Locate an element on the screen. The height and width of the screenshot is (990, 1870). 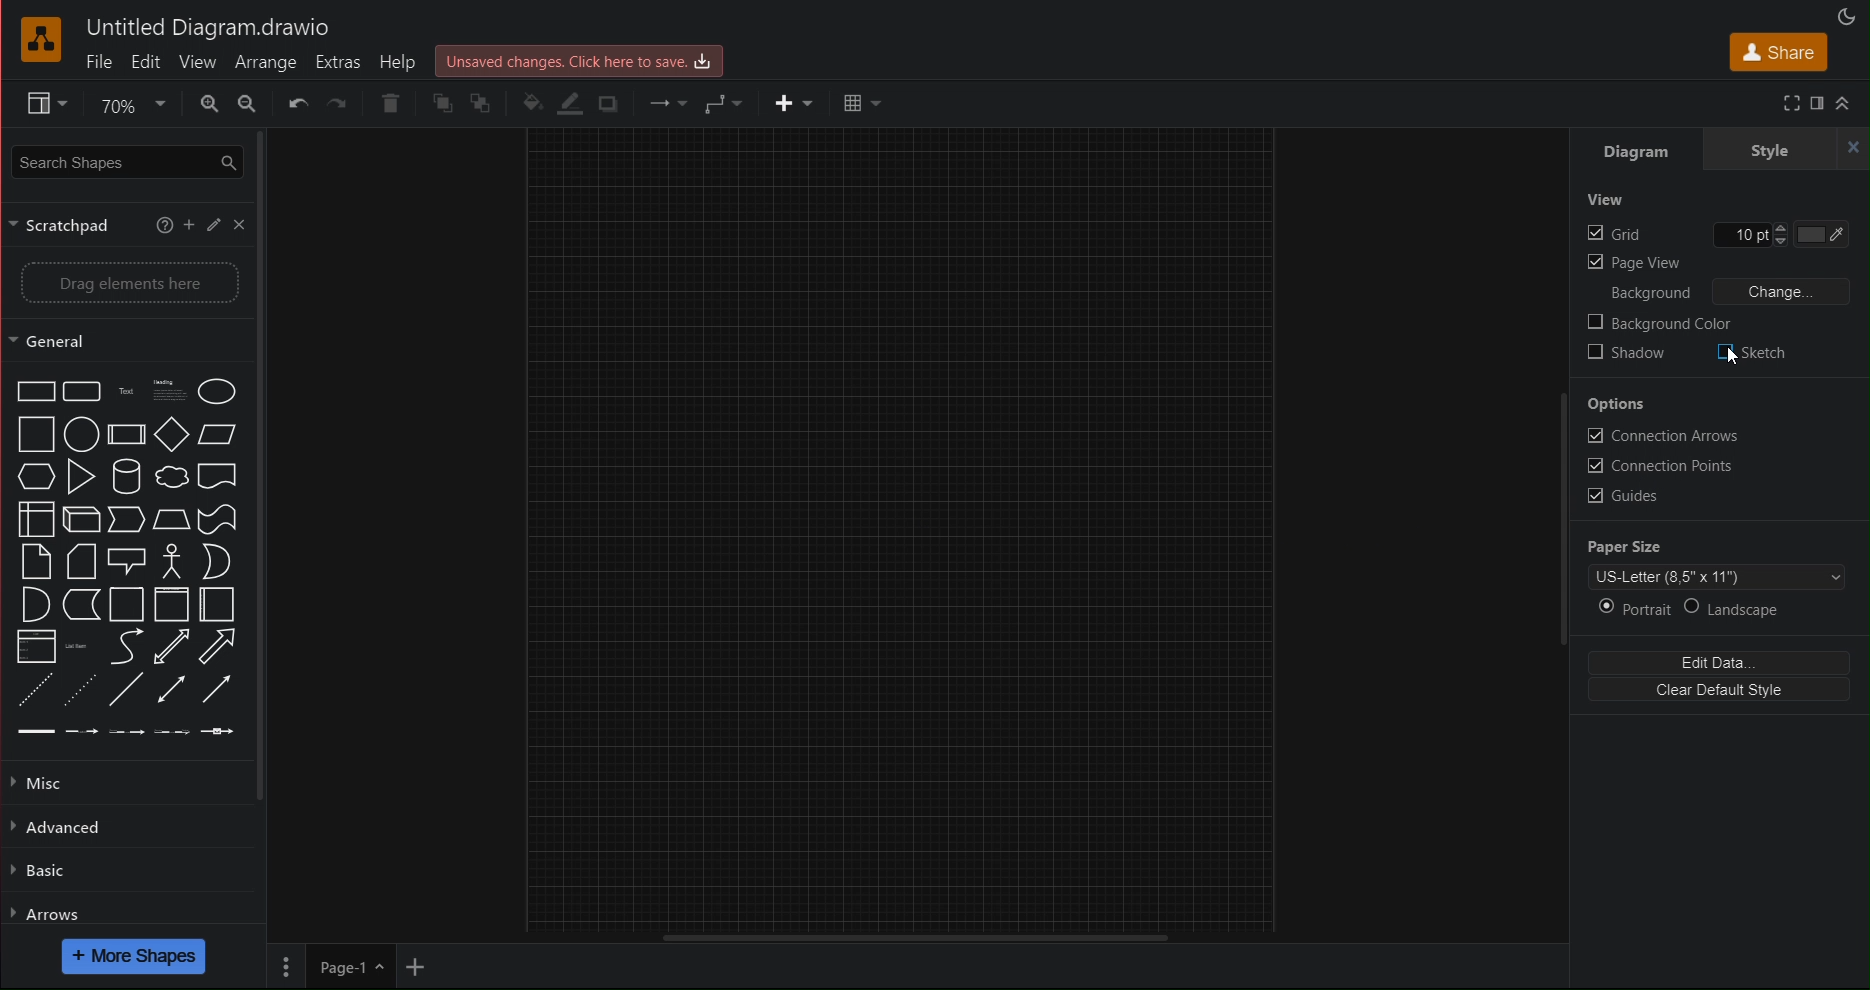
parallelogram is located at coordinates (219, 435).